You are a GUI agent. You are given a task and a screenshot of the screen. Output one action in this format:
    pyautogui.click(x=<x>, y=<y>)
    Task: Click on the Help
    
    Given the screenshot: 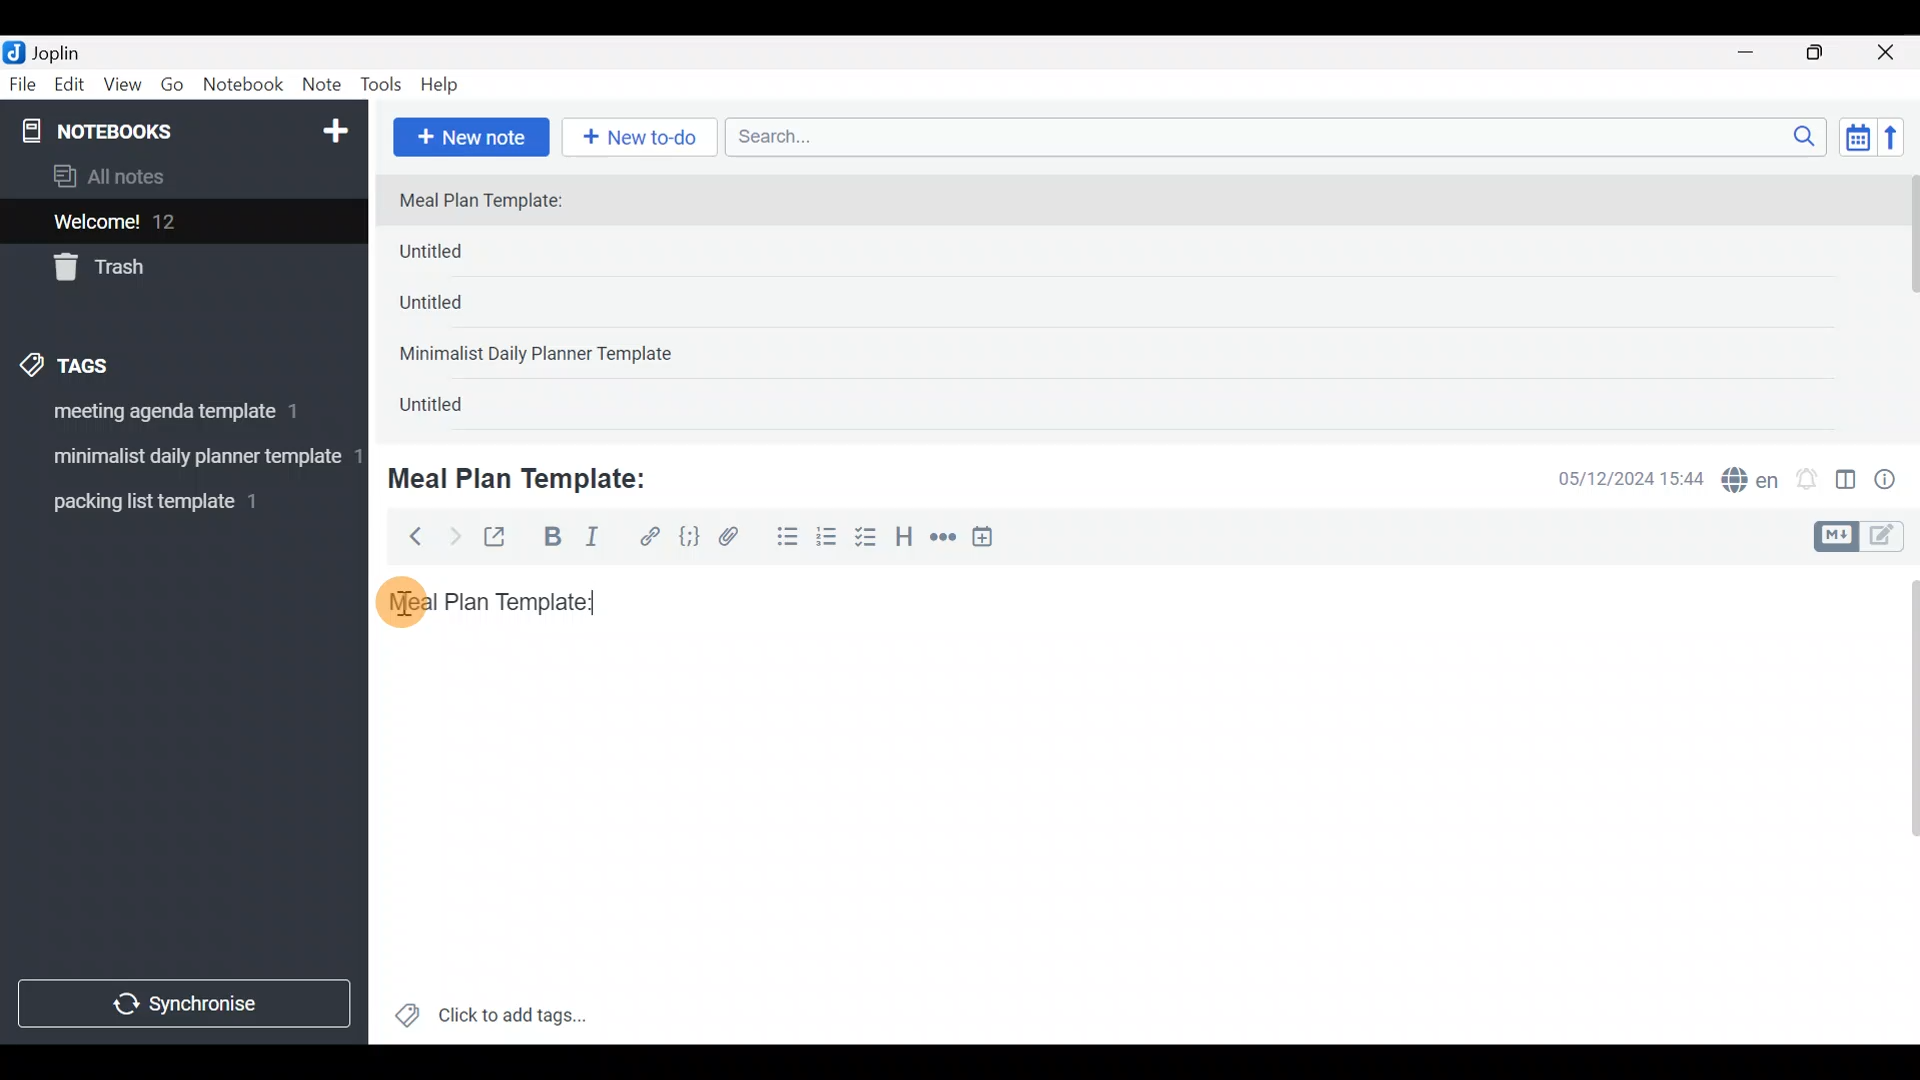 What is the action you would take?
    pyautogui.click(x=447, y=81)
    